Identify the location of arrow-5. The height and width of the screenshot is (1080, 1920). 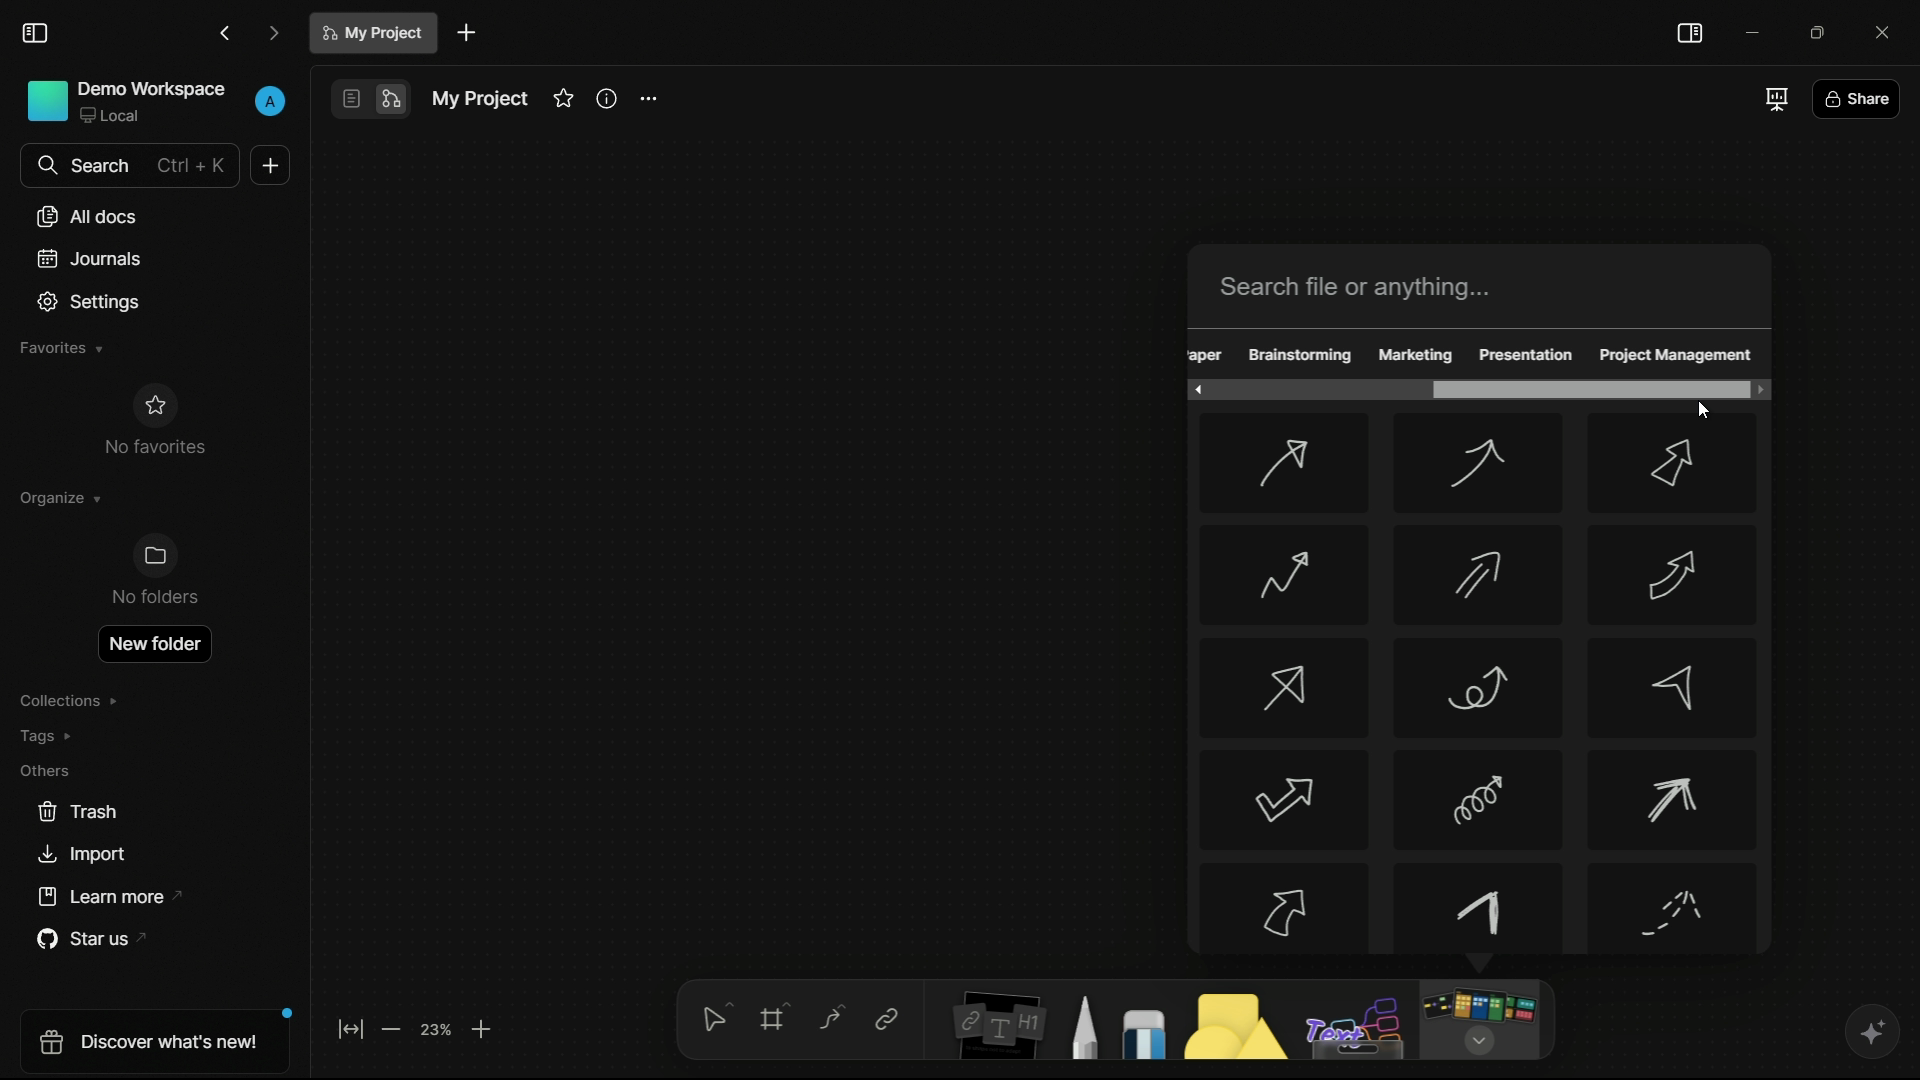
(1475, 576).